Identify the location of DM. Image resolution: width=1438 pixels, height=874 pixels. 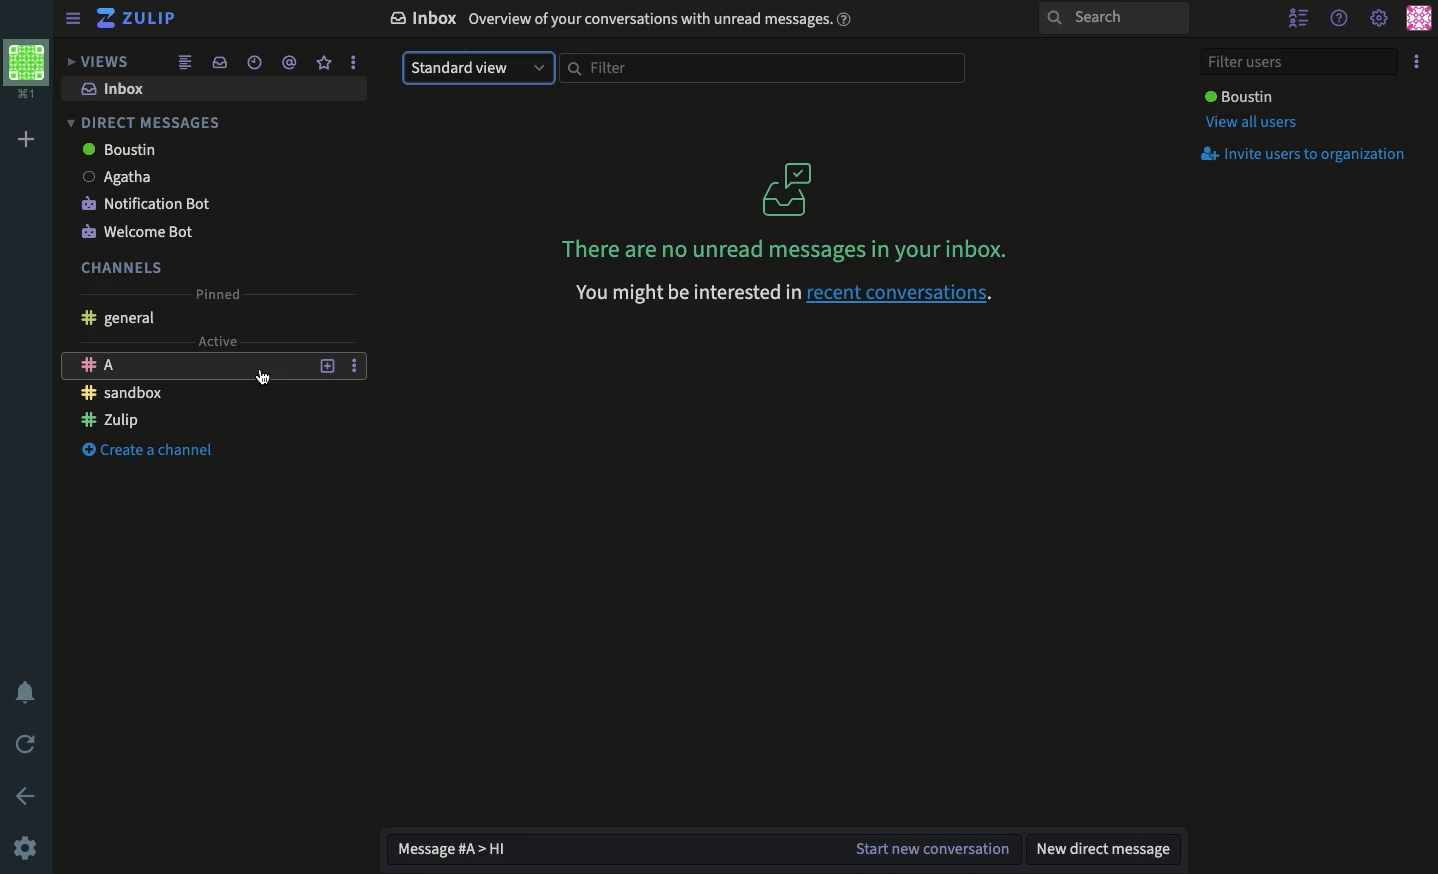
(143, 121).